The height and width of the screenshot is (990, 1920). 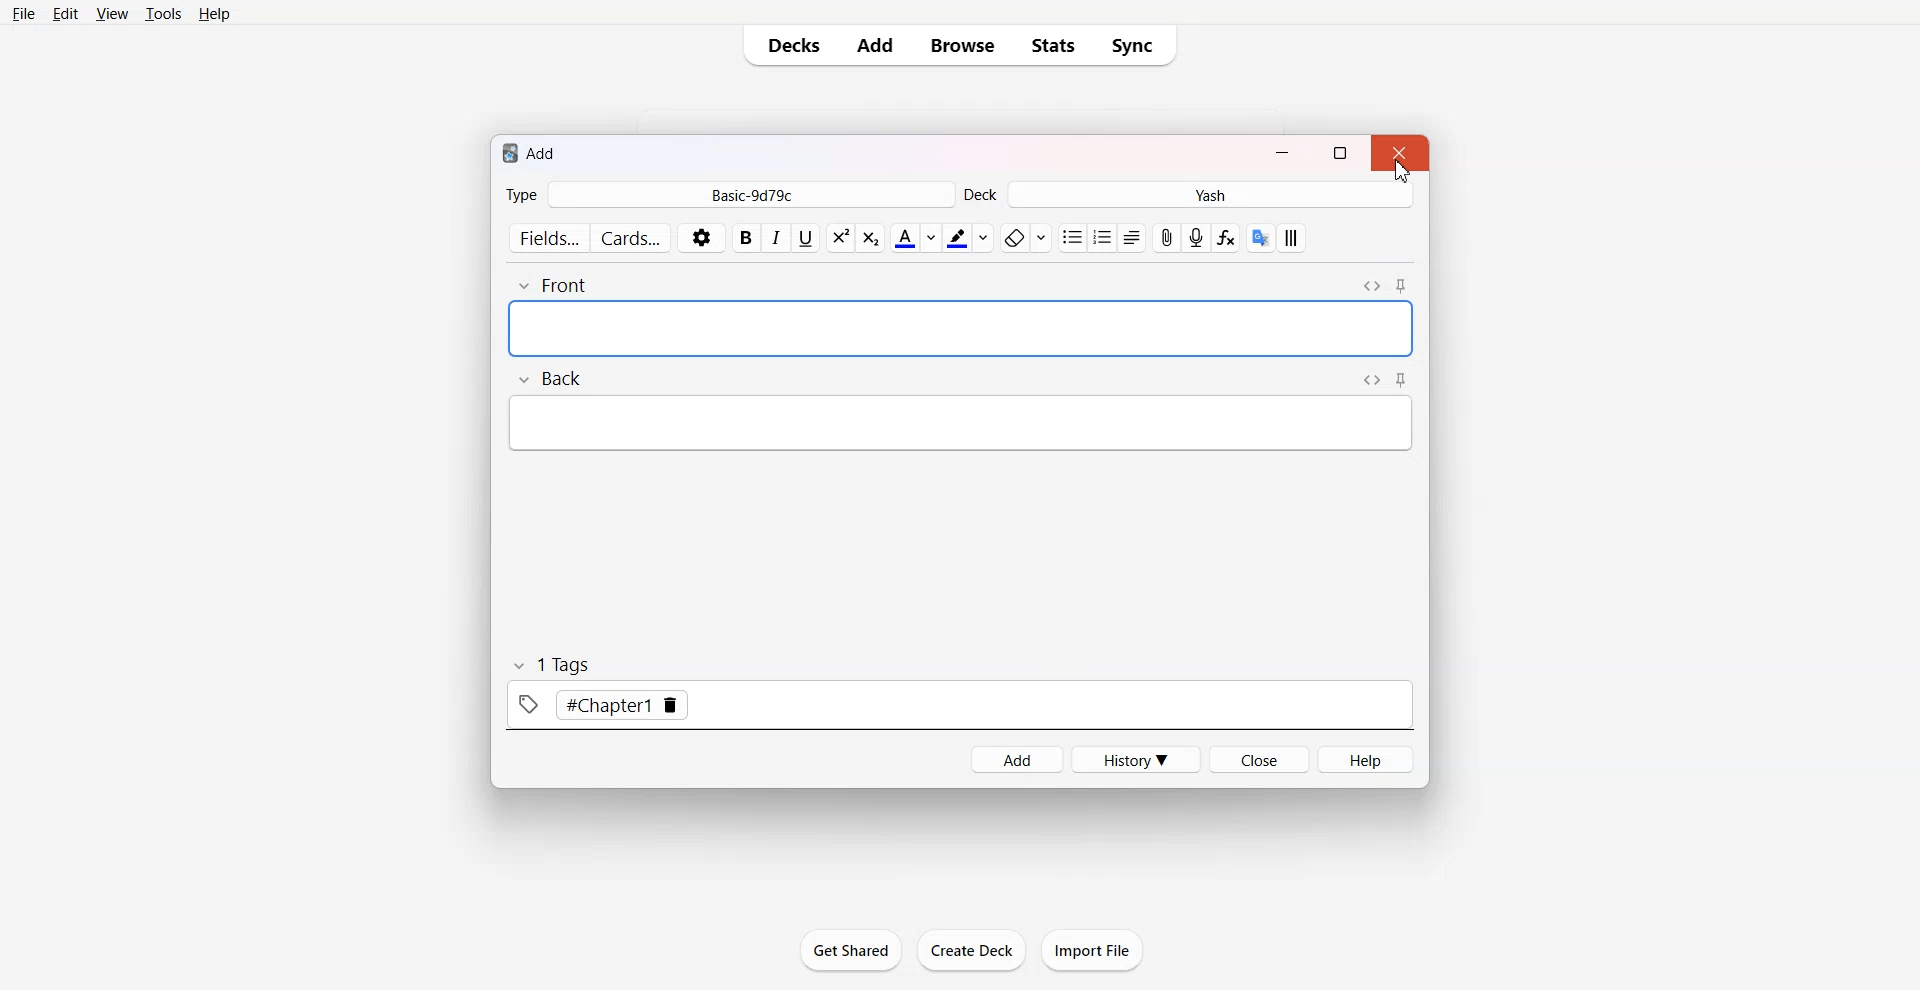 What do you see at coordinates (1073, 238) in the screenshot?
I see `Unorder list` at bounding box center [1073, 238].